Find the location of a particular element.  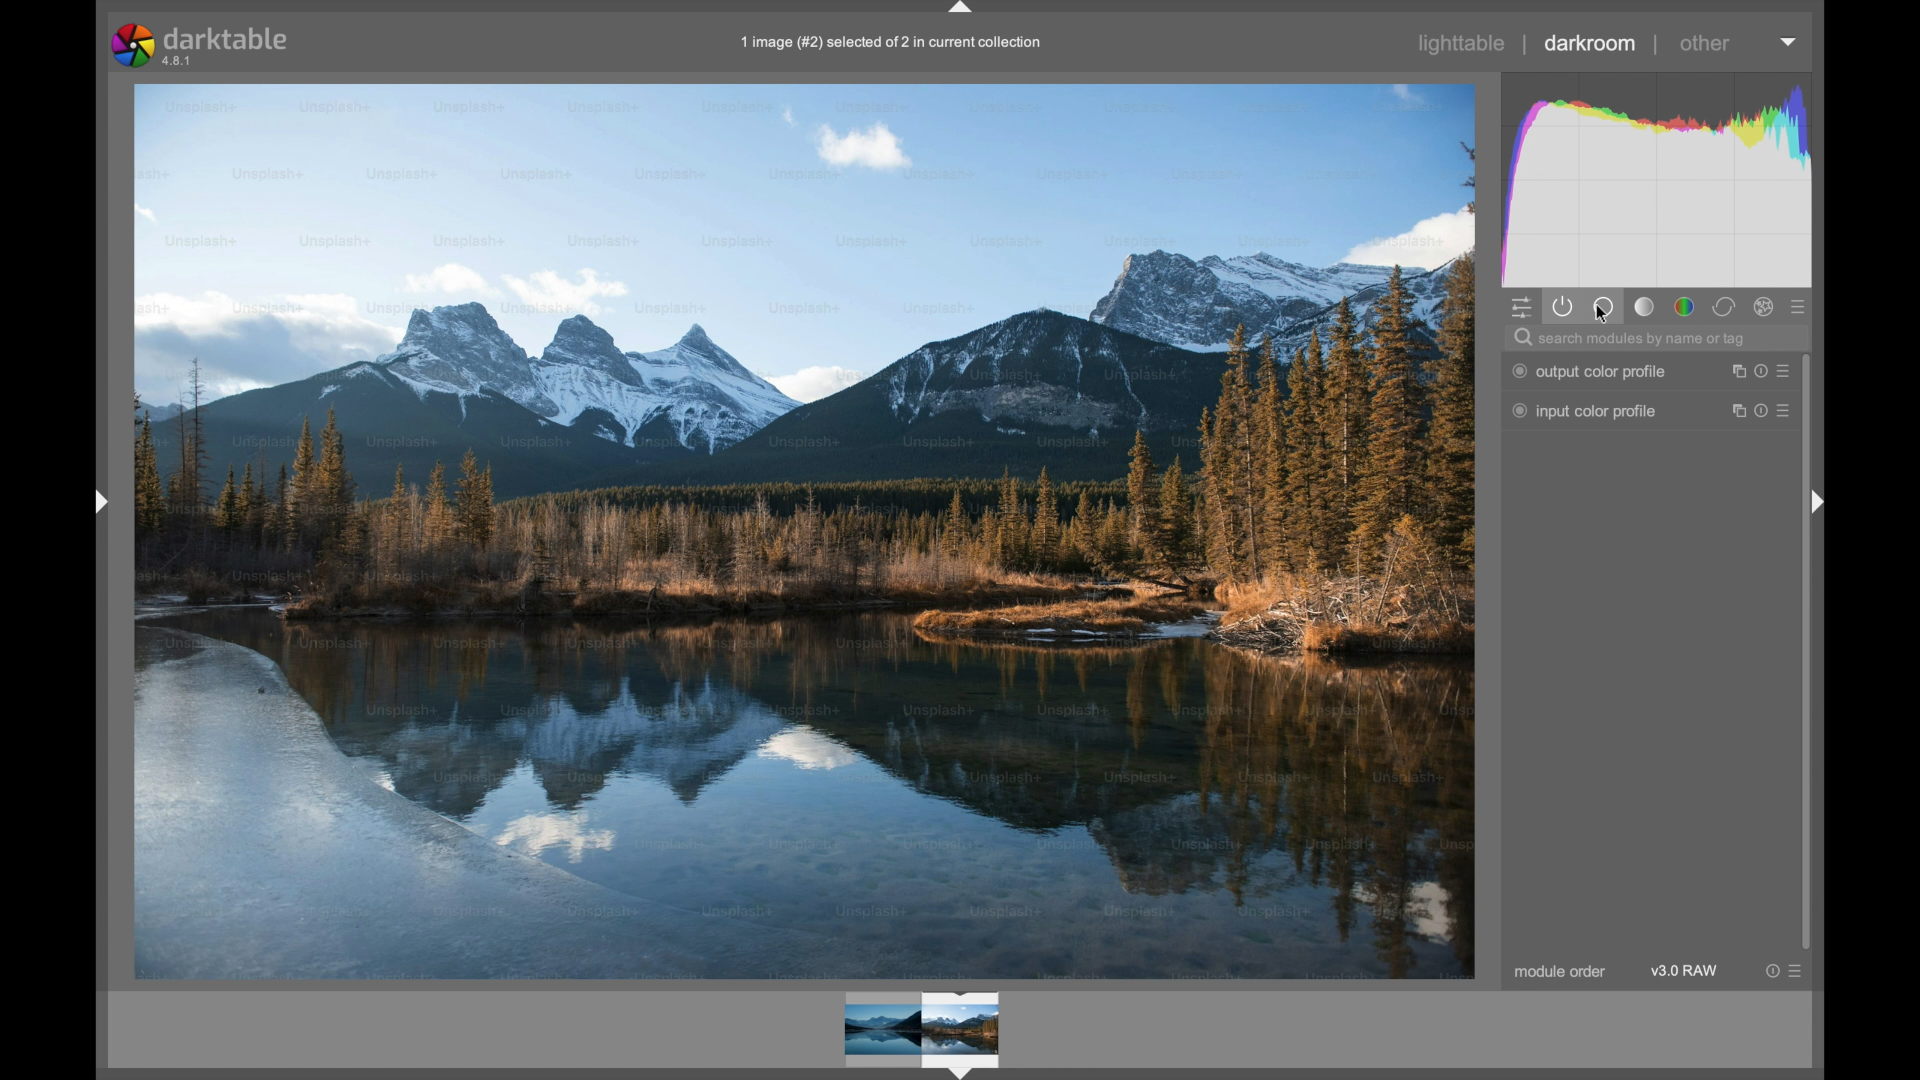

presets is located at coordinates (1789, 411).